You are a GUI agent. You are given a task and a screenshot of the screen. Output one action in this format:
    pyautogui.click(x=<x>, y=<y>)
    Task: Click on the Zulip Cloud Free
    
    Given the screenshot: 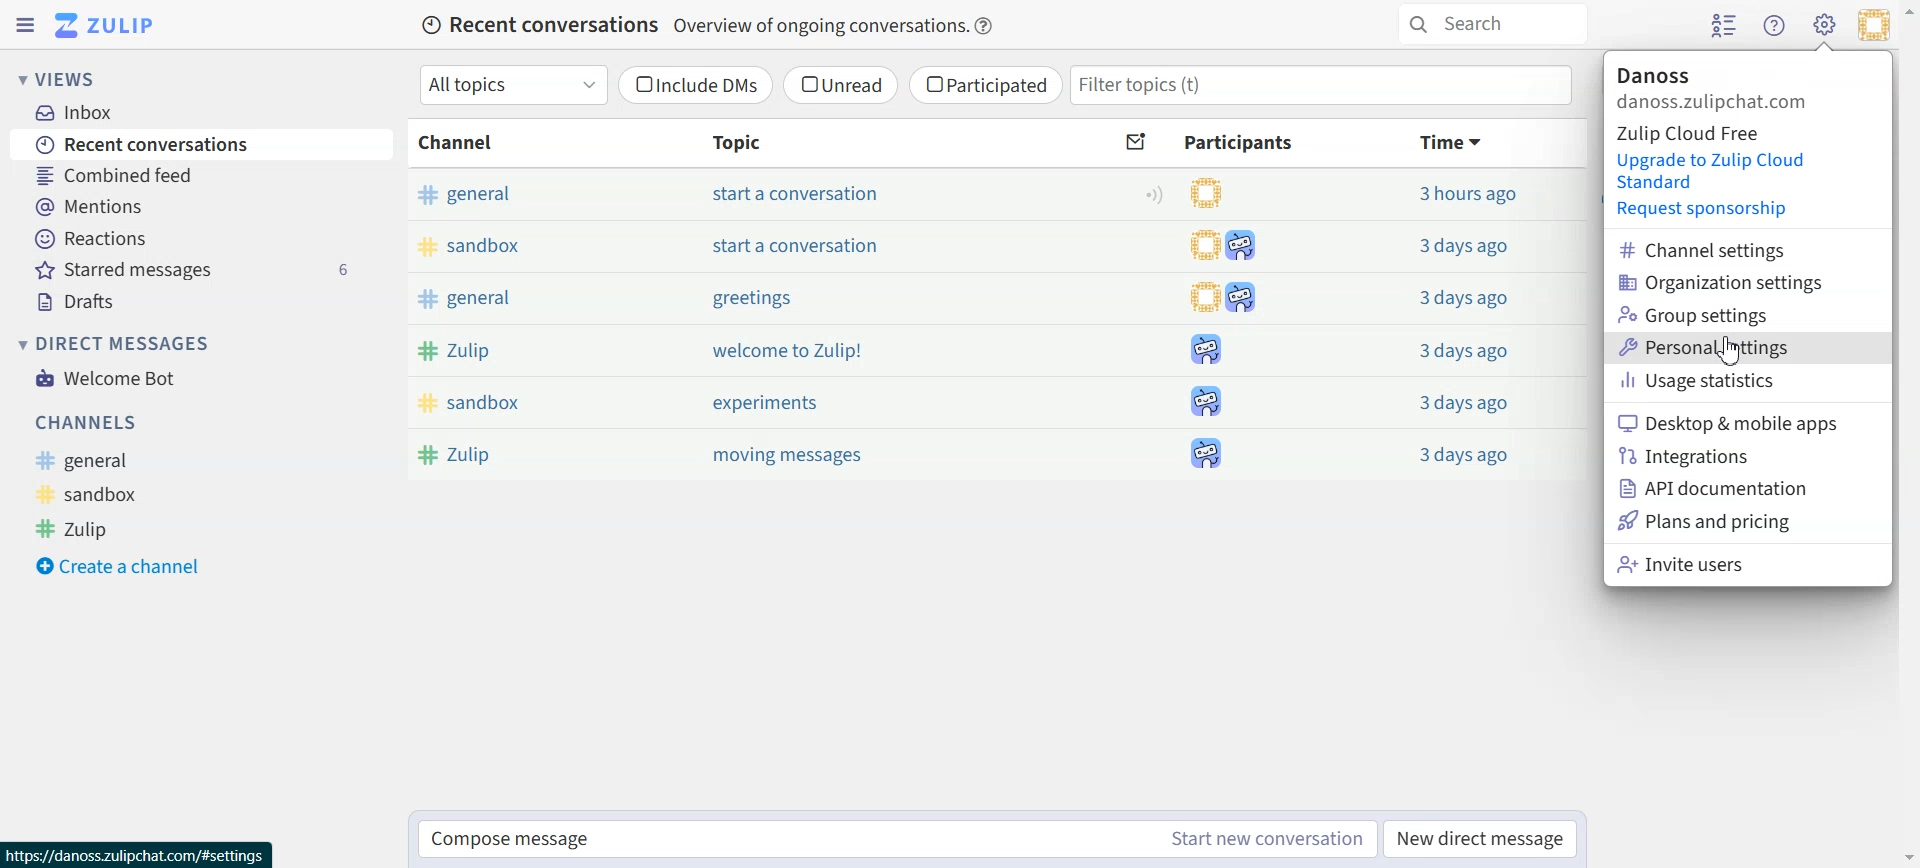 What is the action you would take?
    pyautogui.click(x=1696, y=135)
    